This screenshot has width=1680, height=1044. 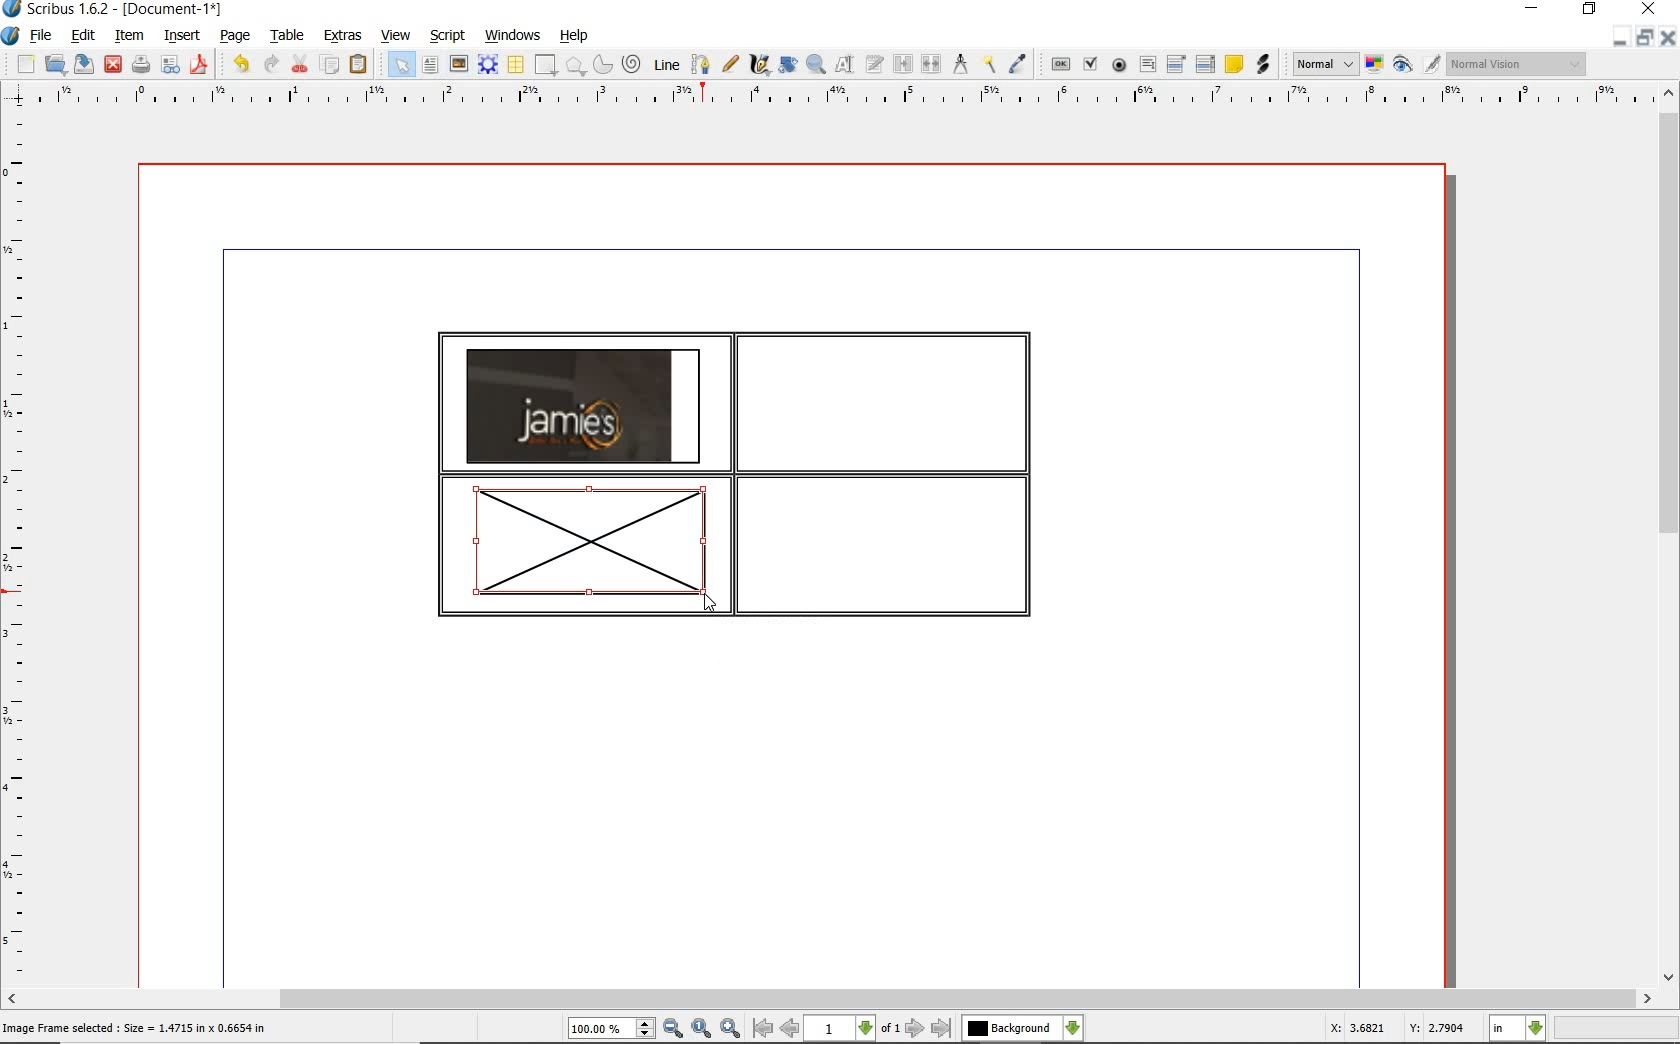 I want to click on zoom in or out, so click(x=815, y=65).